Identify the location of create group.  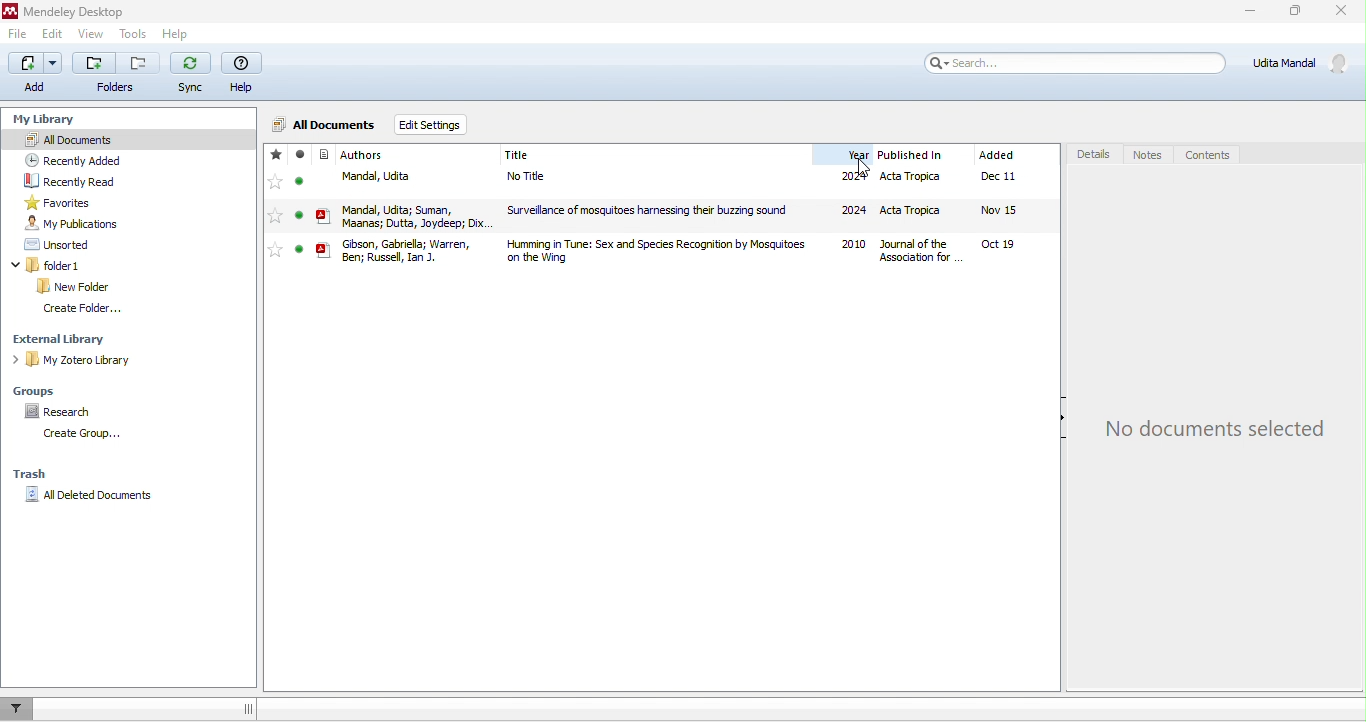
(75, 435).